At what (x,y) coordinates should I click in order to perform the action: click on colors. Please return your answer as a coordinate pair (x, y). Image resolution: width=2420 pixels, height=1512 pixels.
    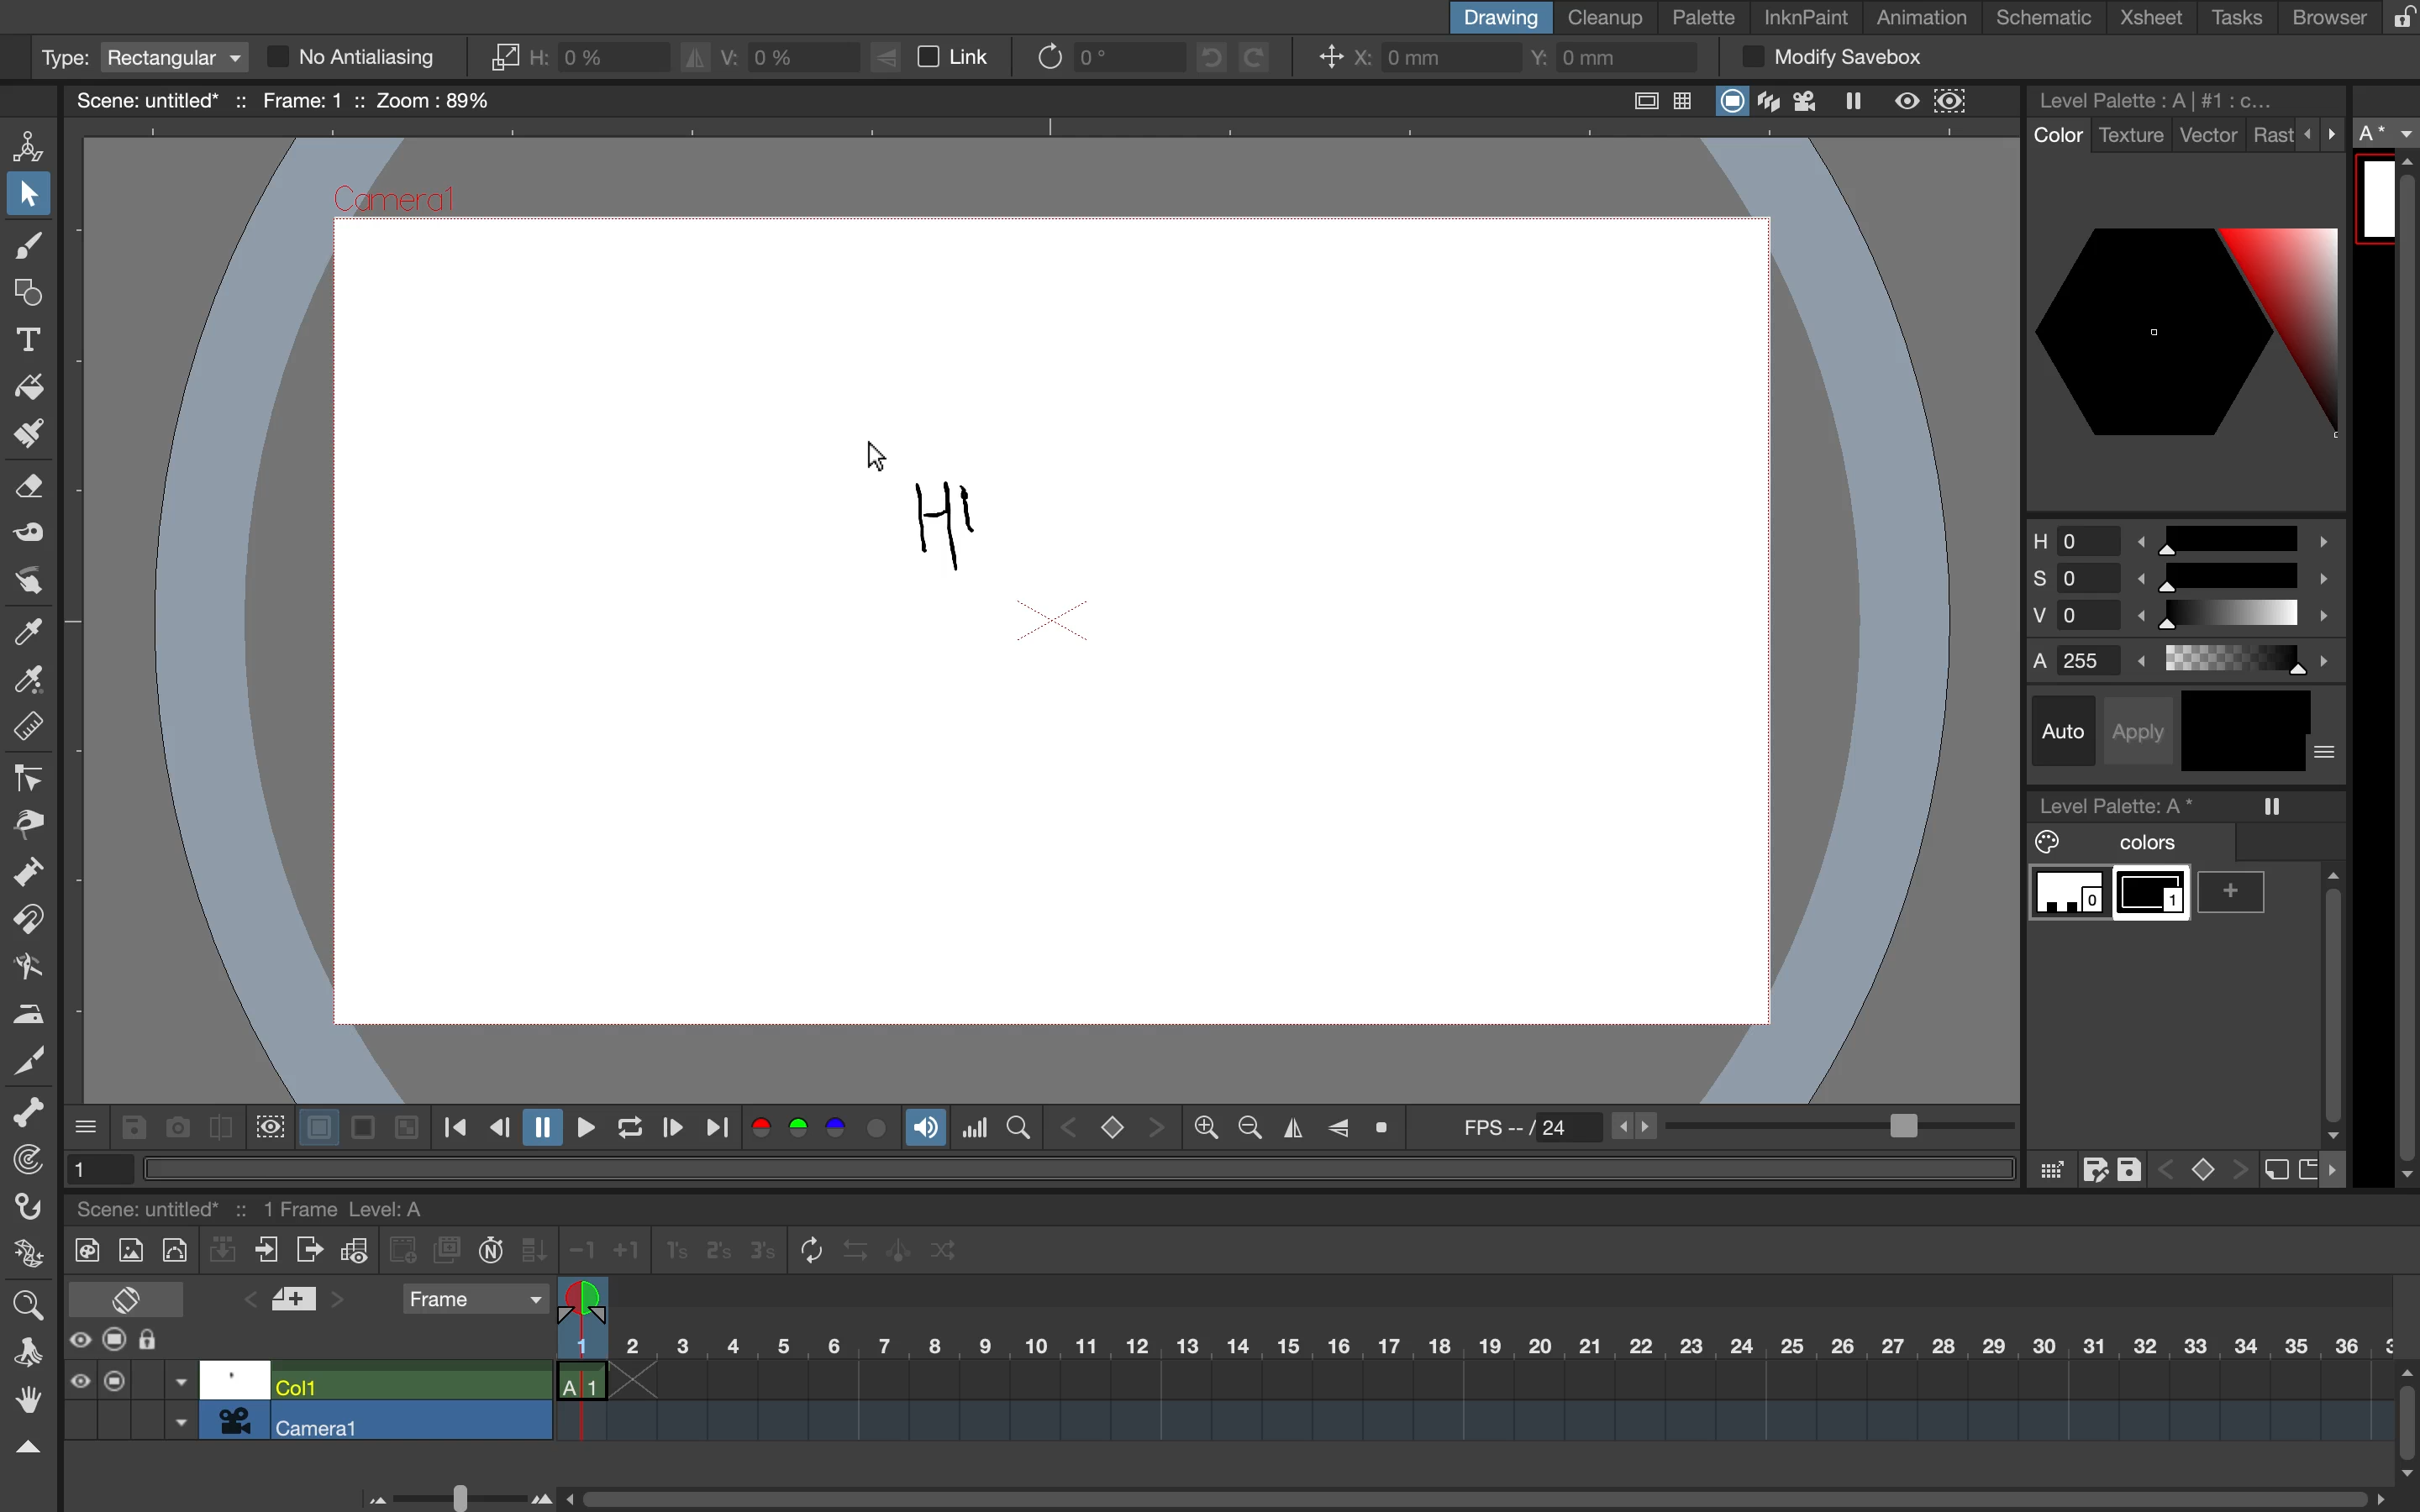
    Looking at the image, I should click on (822, 1130).